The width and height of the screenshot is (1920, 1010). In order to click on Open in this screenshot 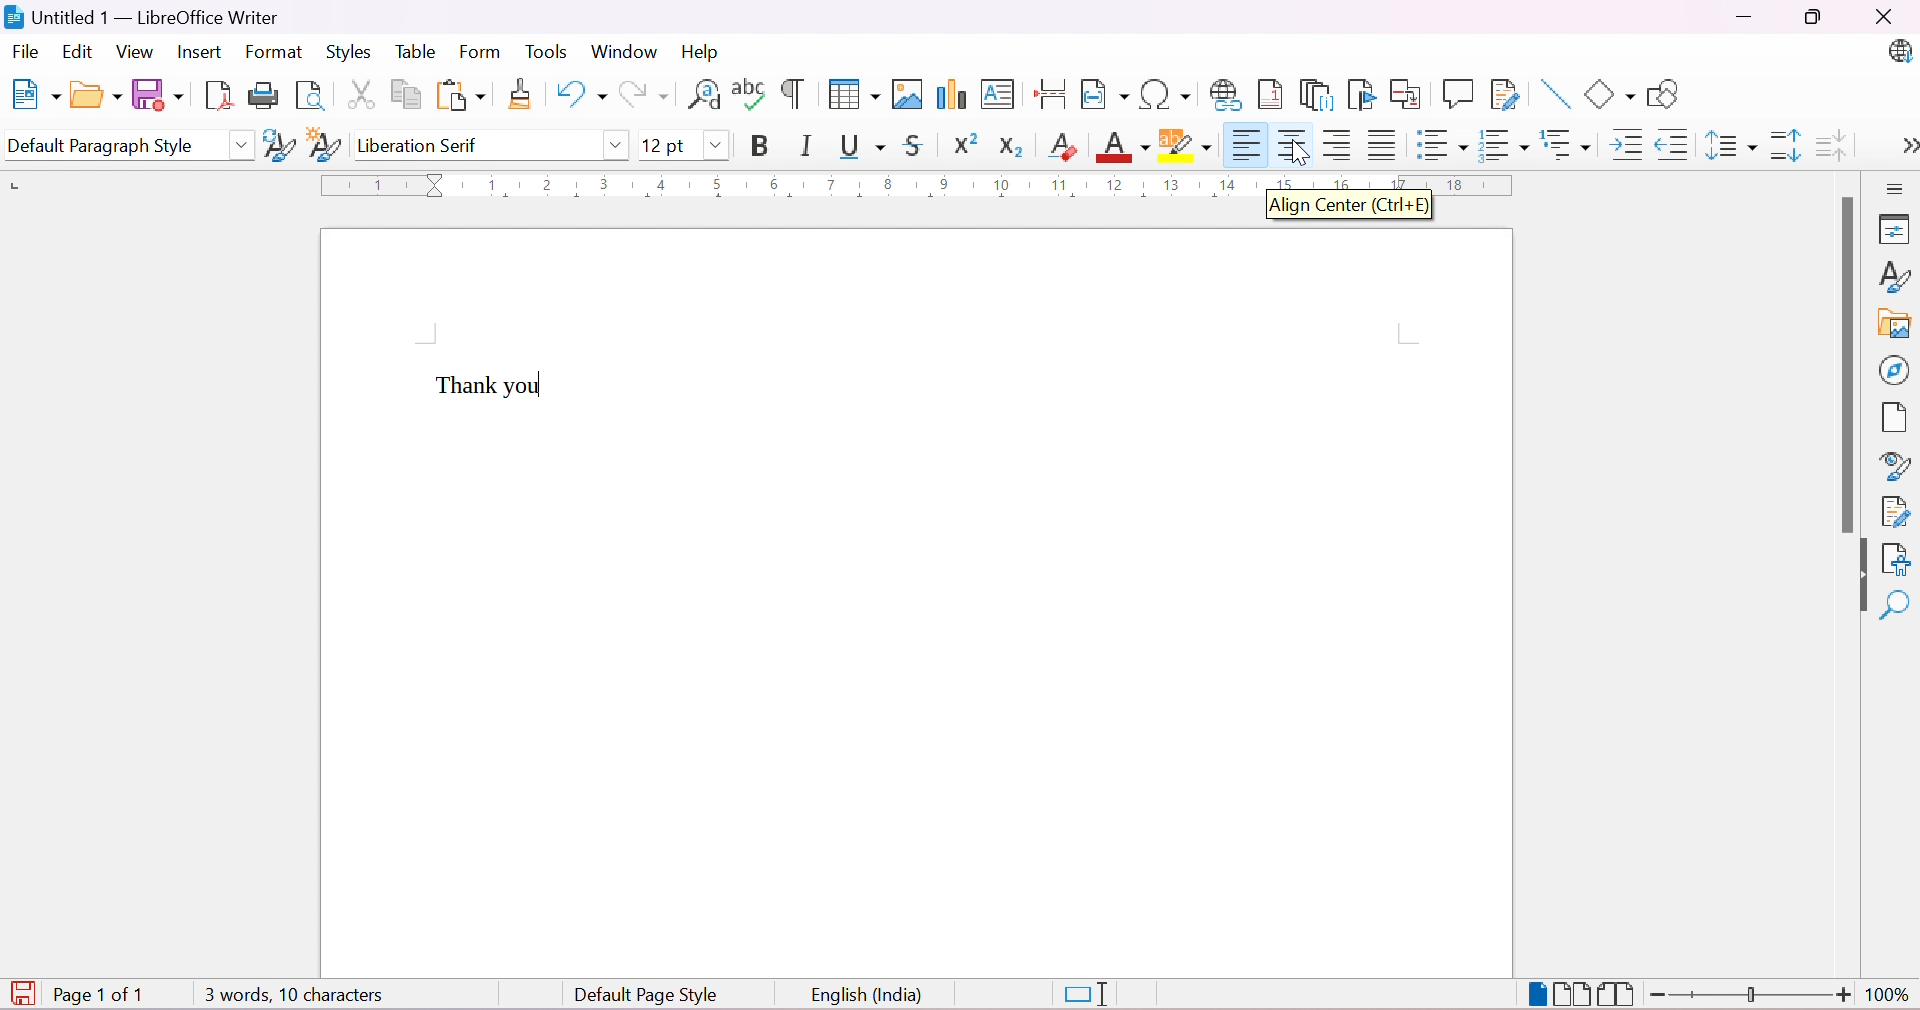, I will do `click(95, 97)`.